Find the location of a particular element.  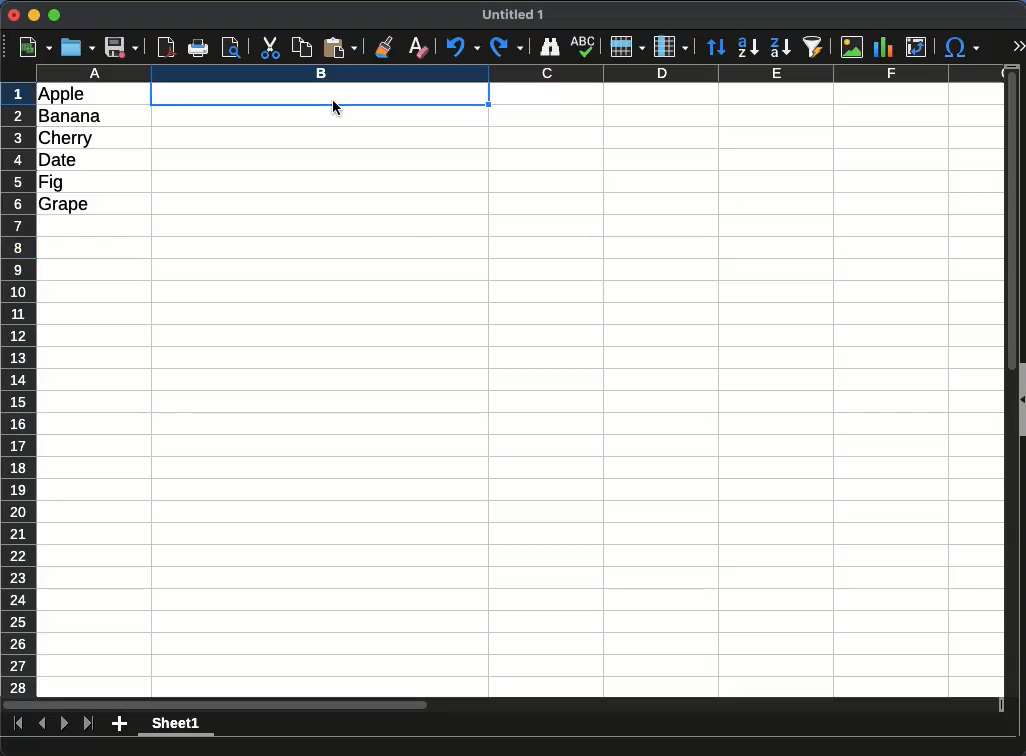

collapse/expand is located at coordinates (1022, 399).